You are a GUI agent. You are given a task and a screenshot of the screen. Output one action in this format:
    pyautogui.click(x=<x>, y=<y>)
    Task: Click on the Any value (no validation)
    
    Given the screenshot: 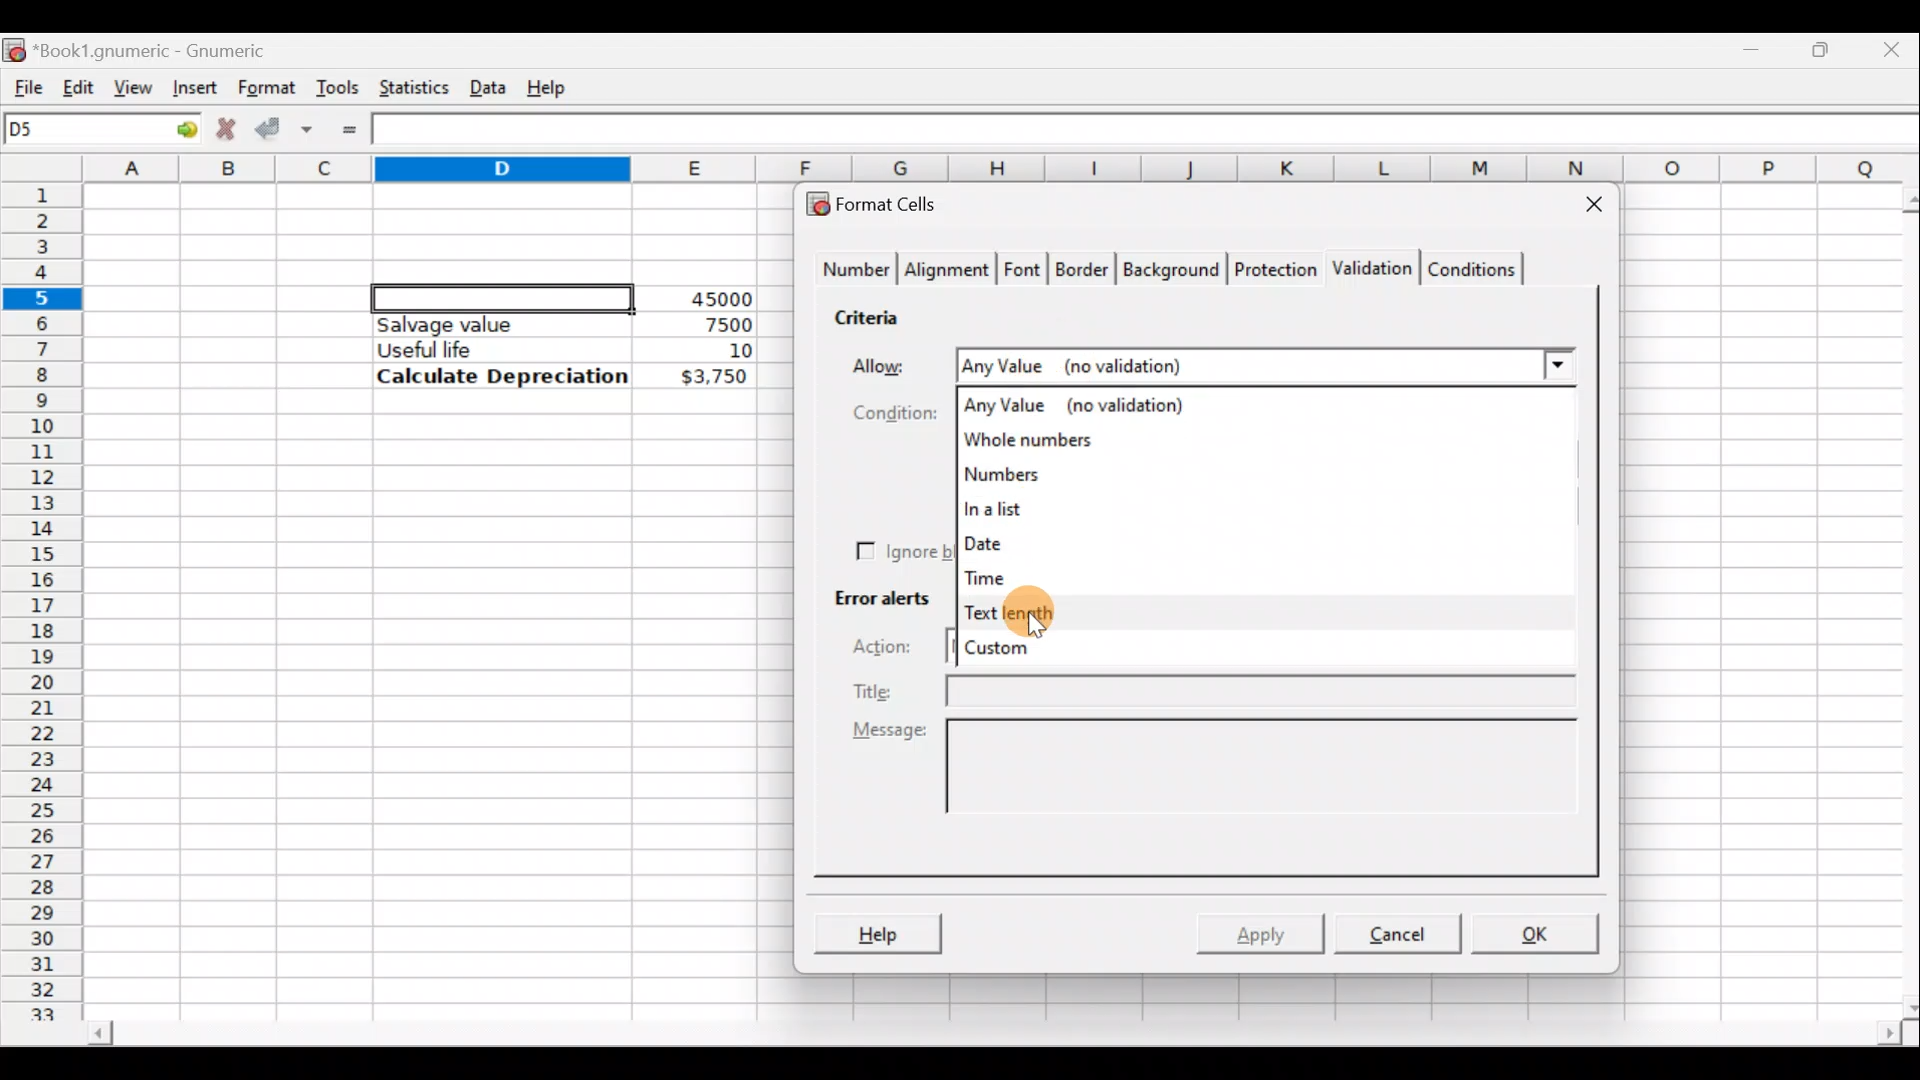 What is the action you would take?
    pyautogui.click(x=1085, y=404)
    